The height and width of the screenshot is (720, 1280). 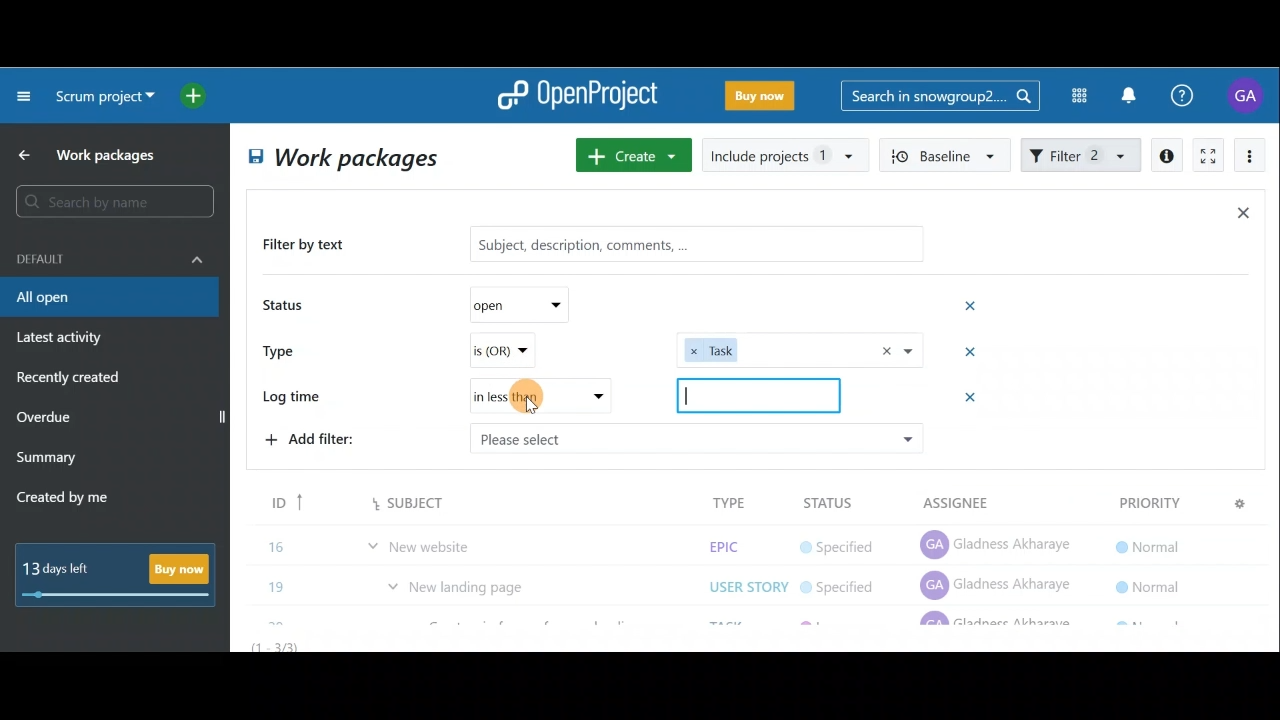 What do you see at coordinates (108, 298) in the screenshot?
I see `All open` at bounding box center [108, 298].